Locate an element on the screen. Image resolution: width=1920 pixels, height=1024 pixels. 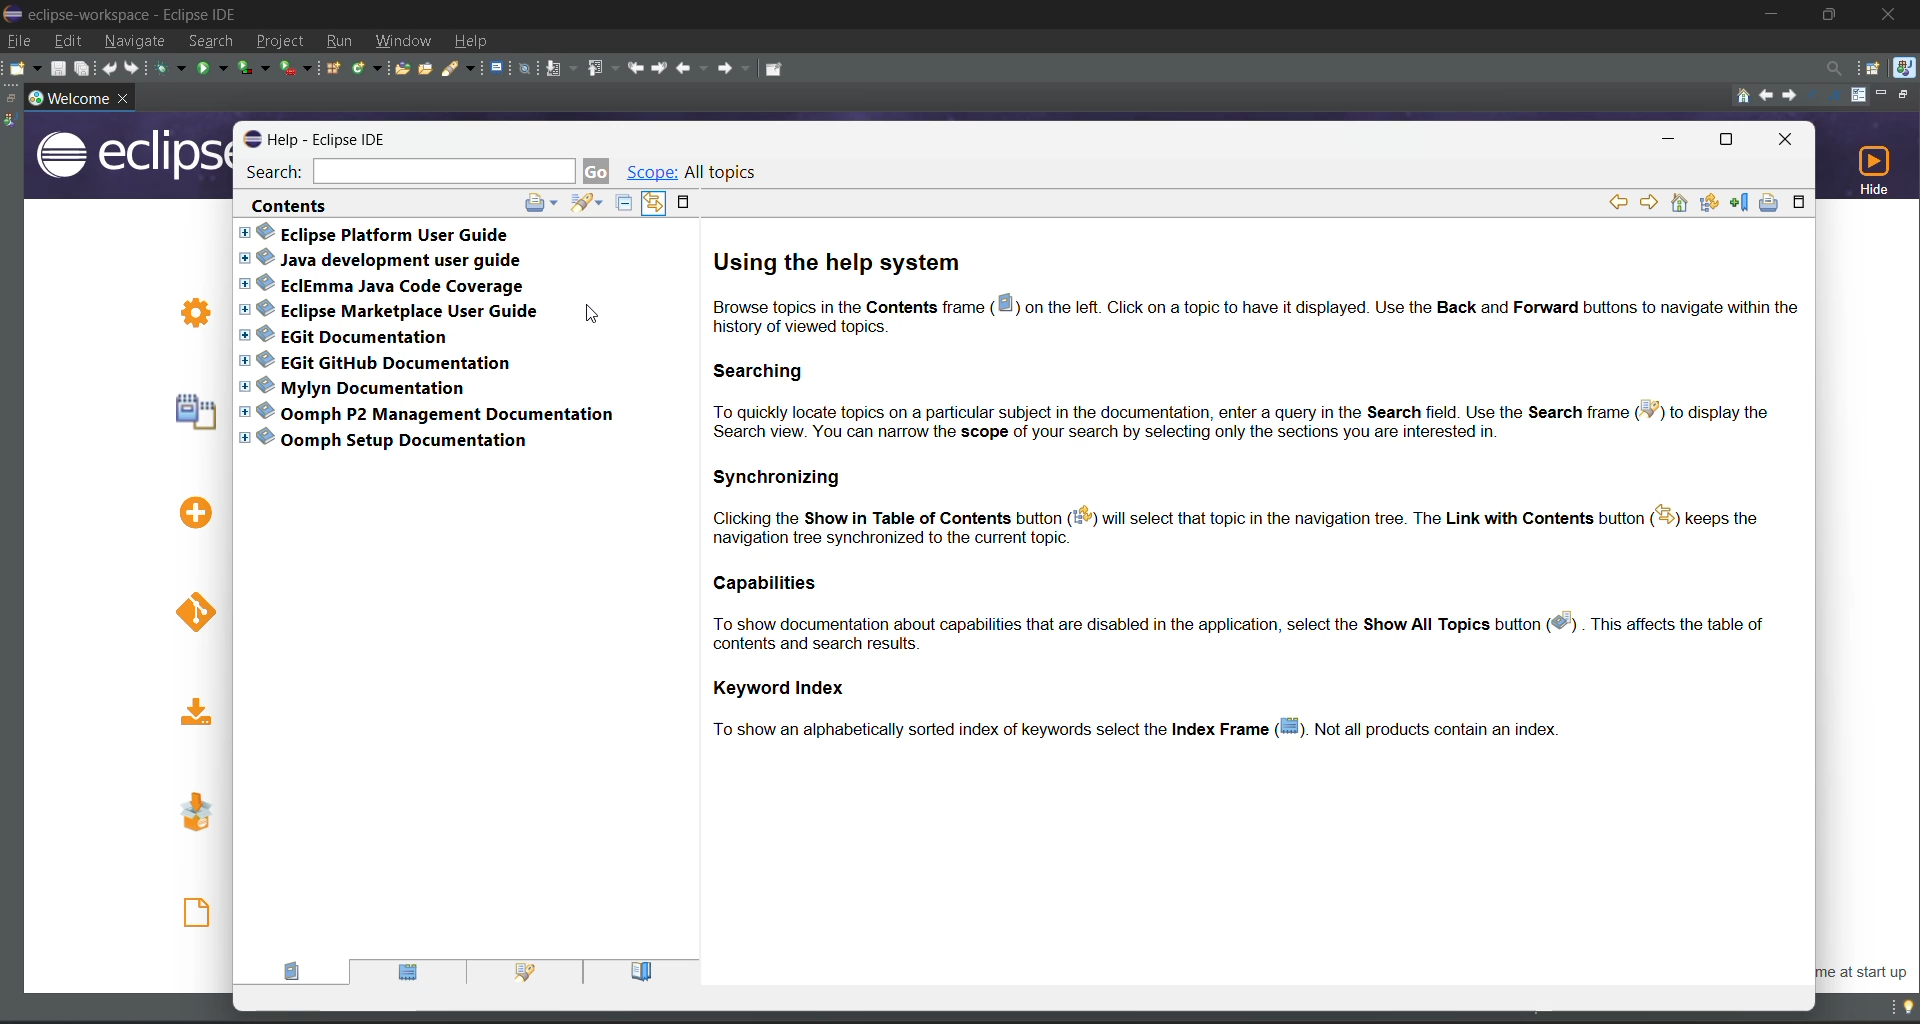
maximize is located at coordinates (1833, 18).